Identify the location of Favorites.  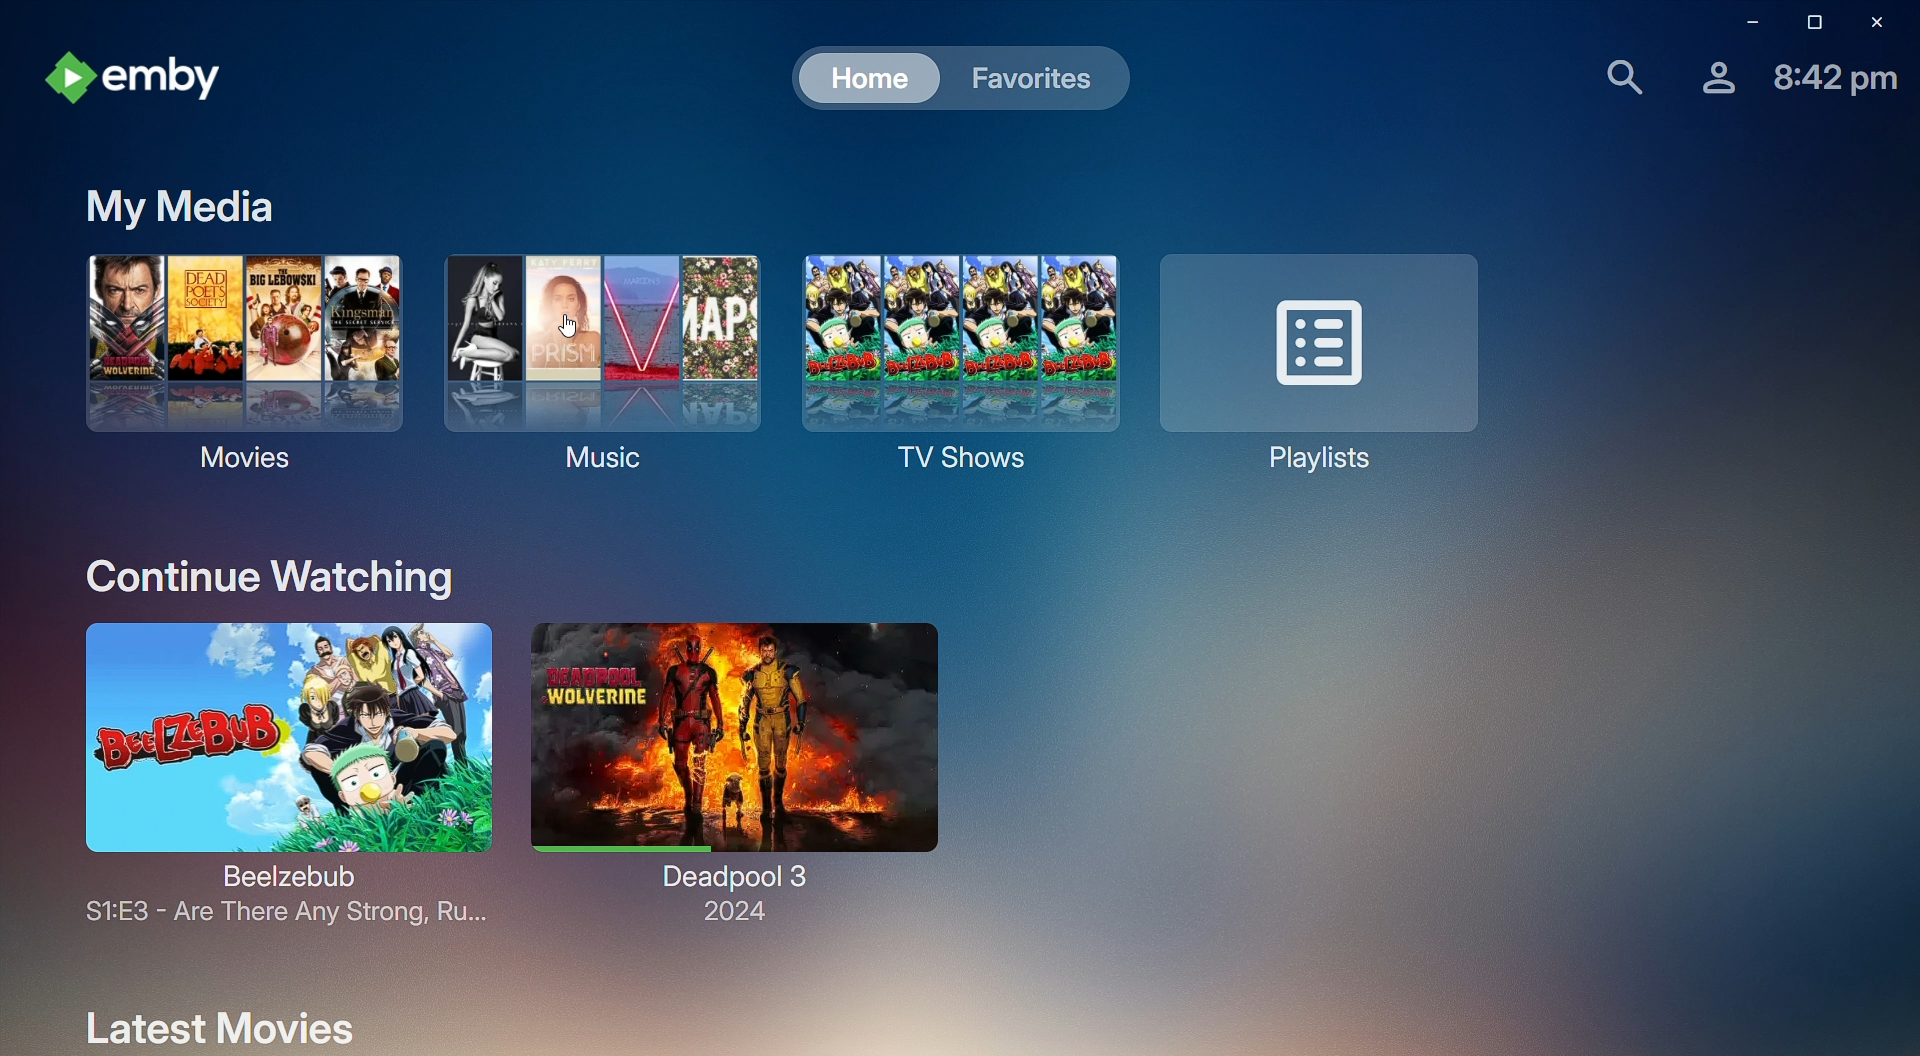
(1047, 79).